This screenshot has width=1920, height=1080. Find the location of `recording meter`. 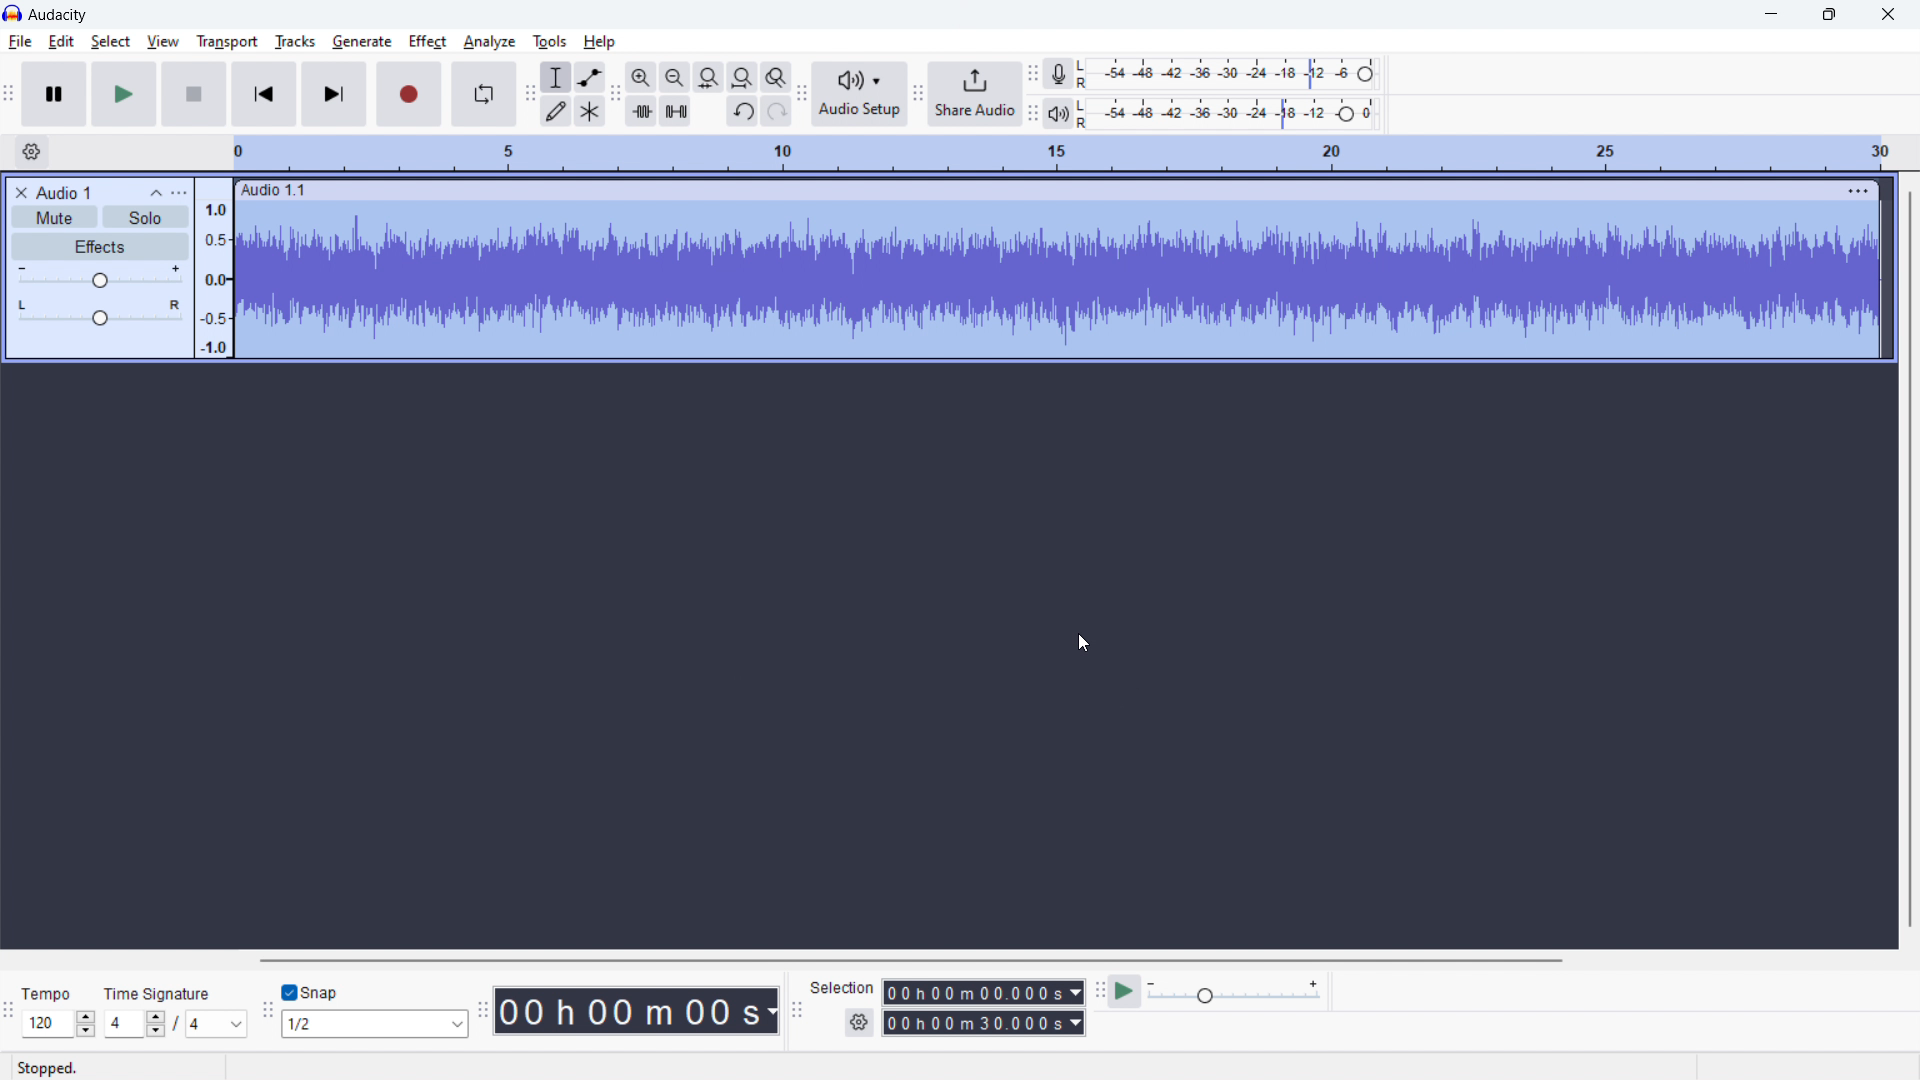

recording meter is located at coordinates (1227, 74).